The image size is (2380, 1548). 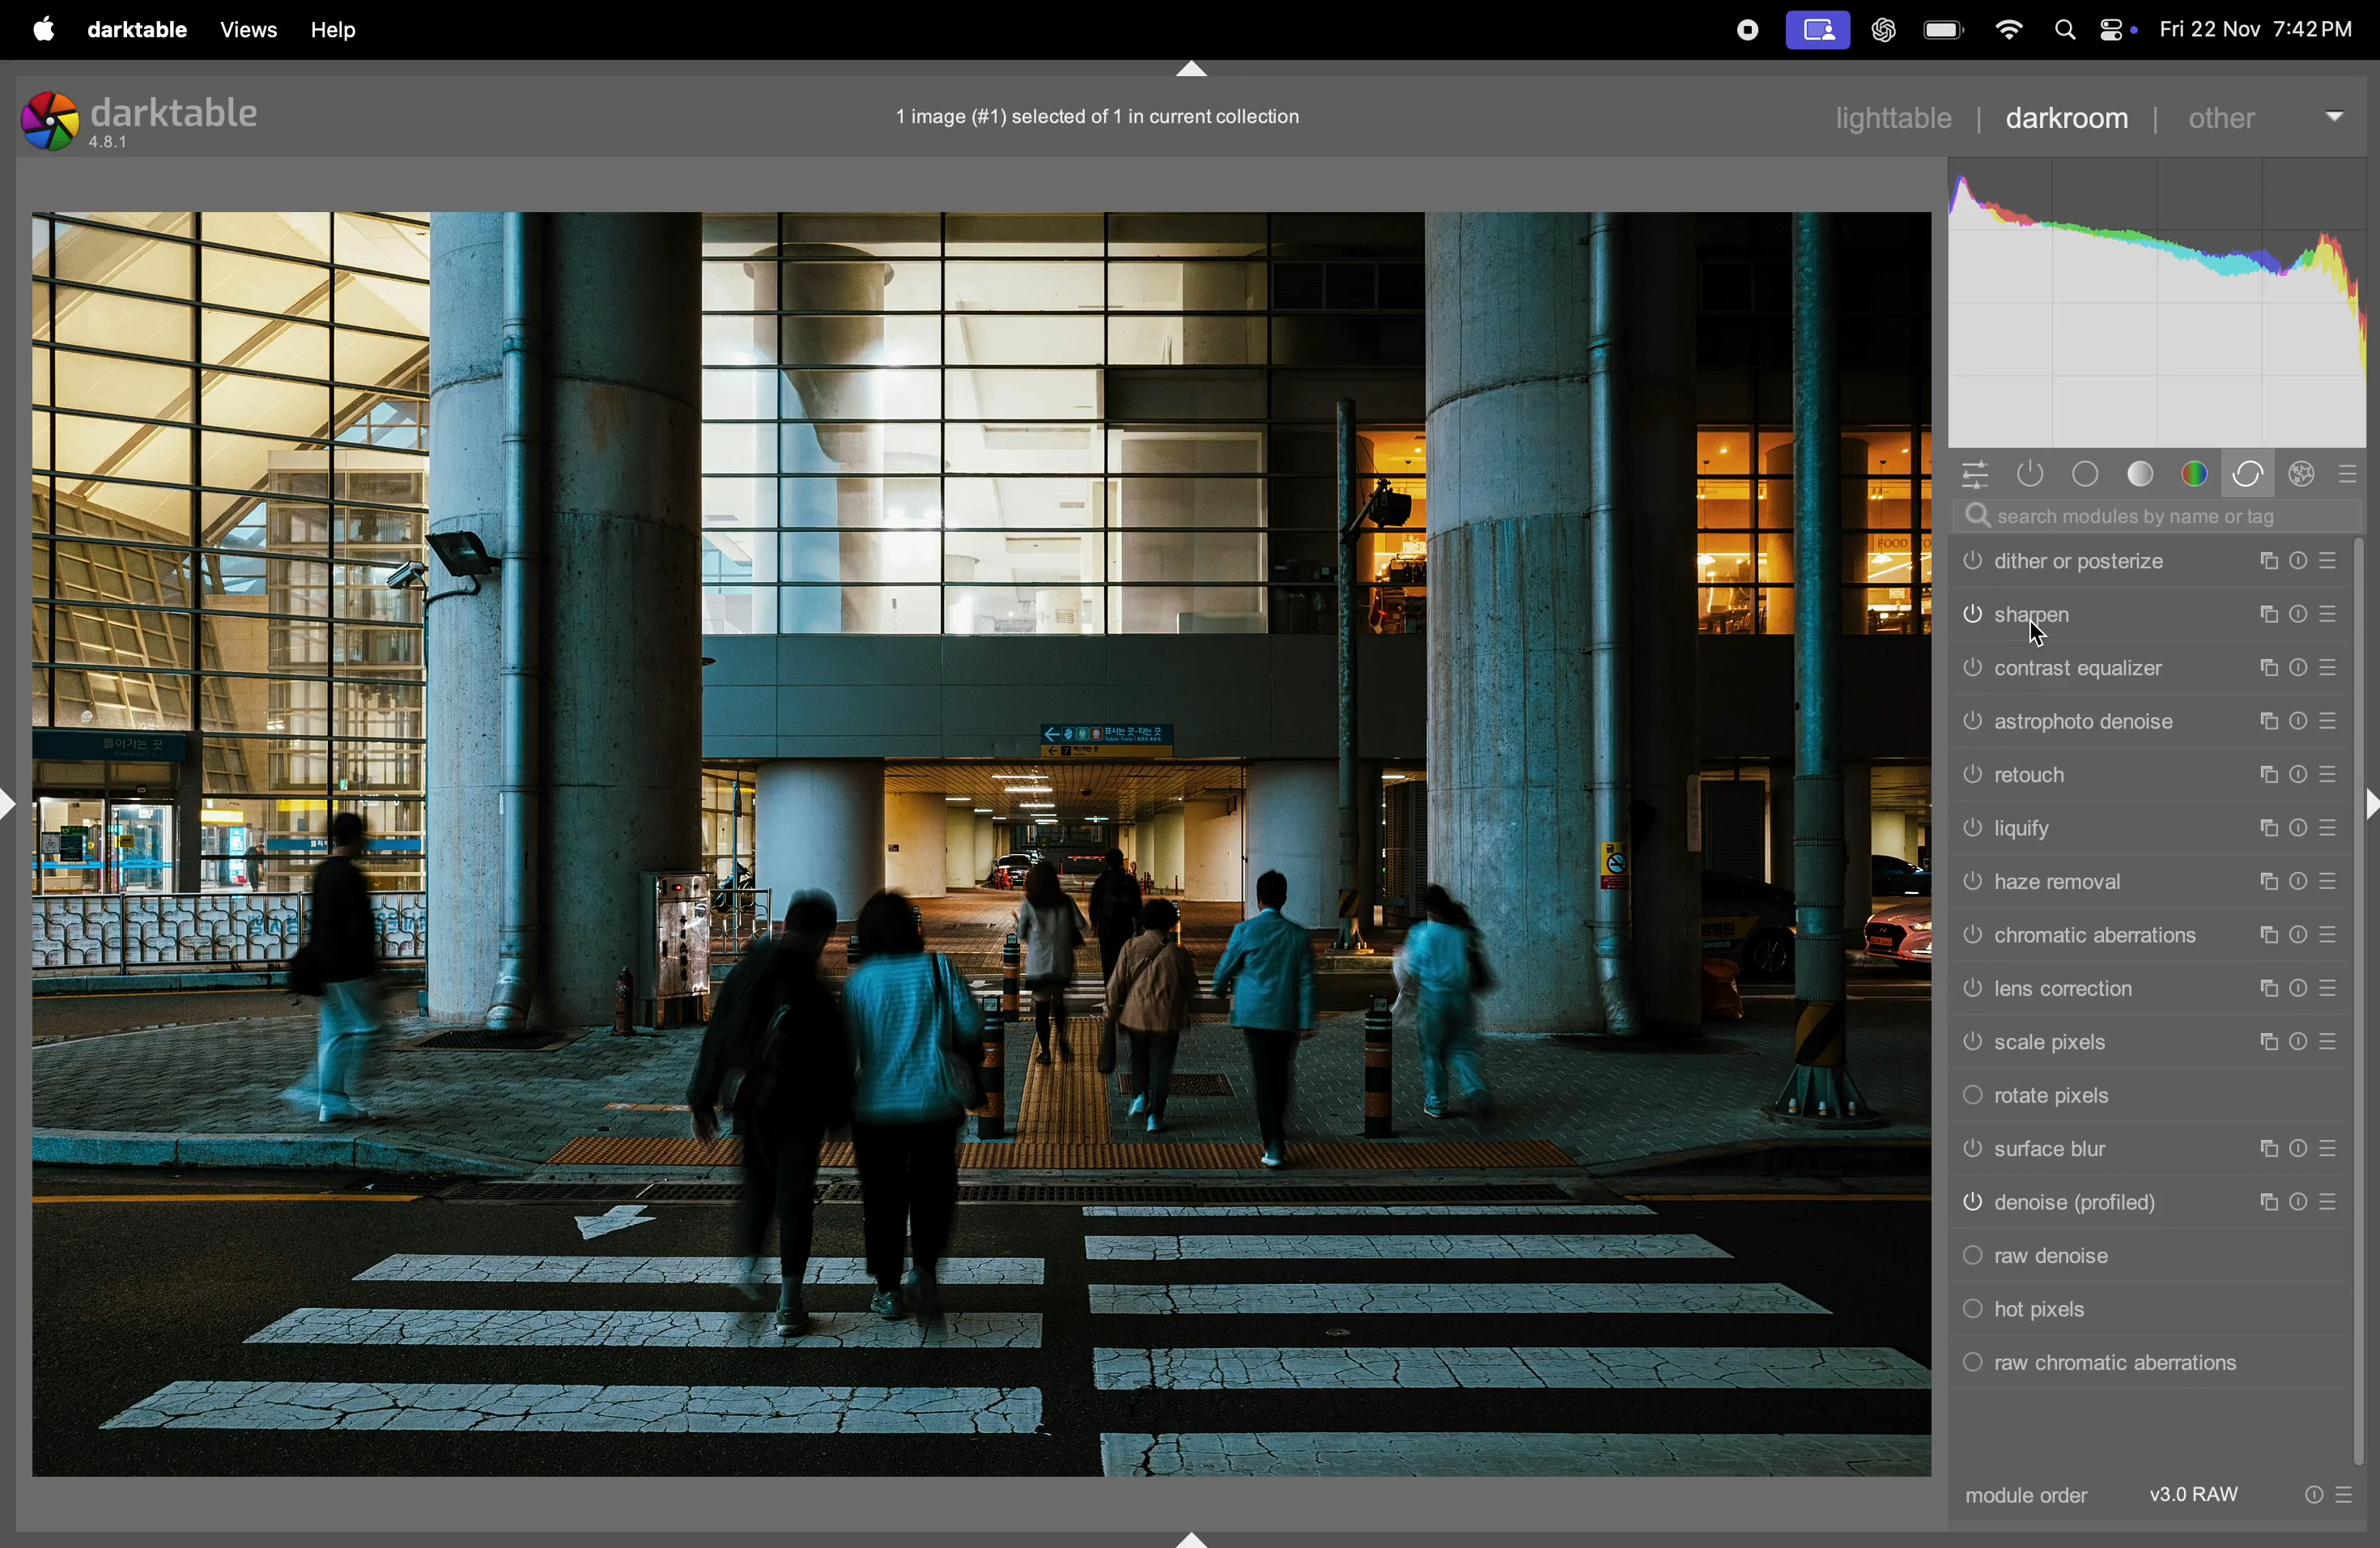 What do you see at coordinates (16, 804) in the screenshot?
I see `shift+ctrl+l` at bounding box center [16, 804].